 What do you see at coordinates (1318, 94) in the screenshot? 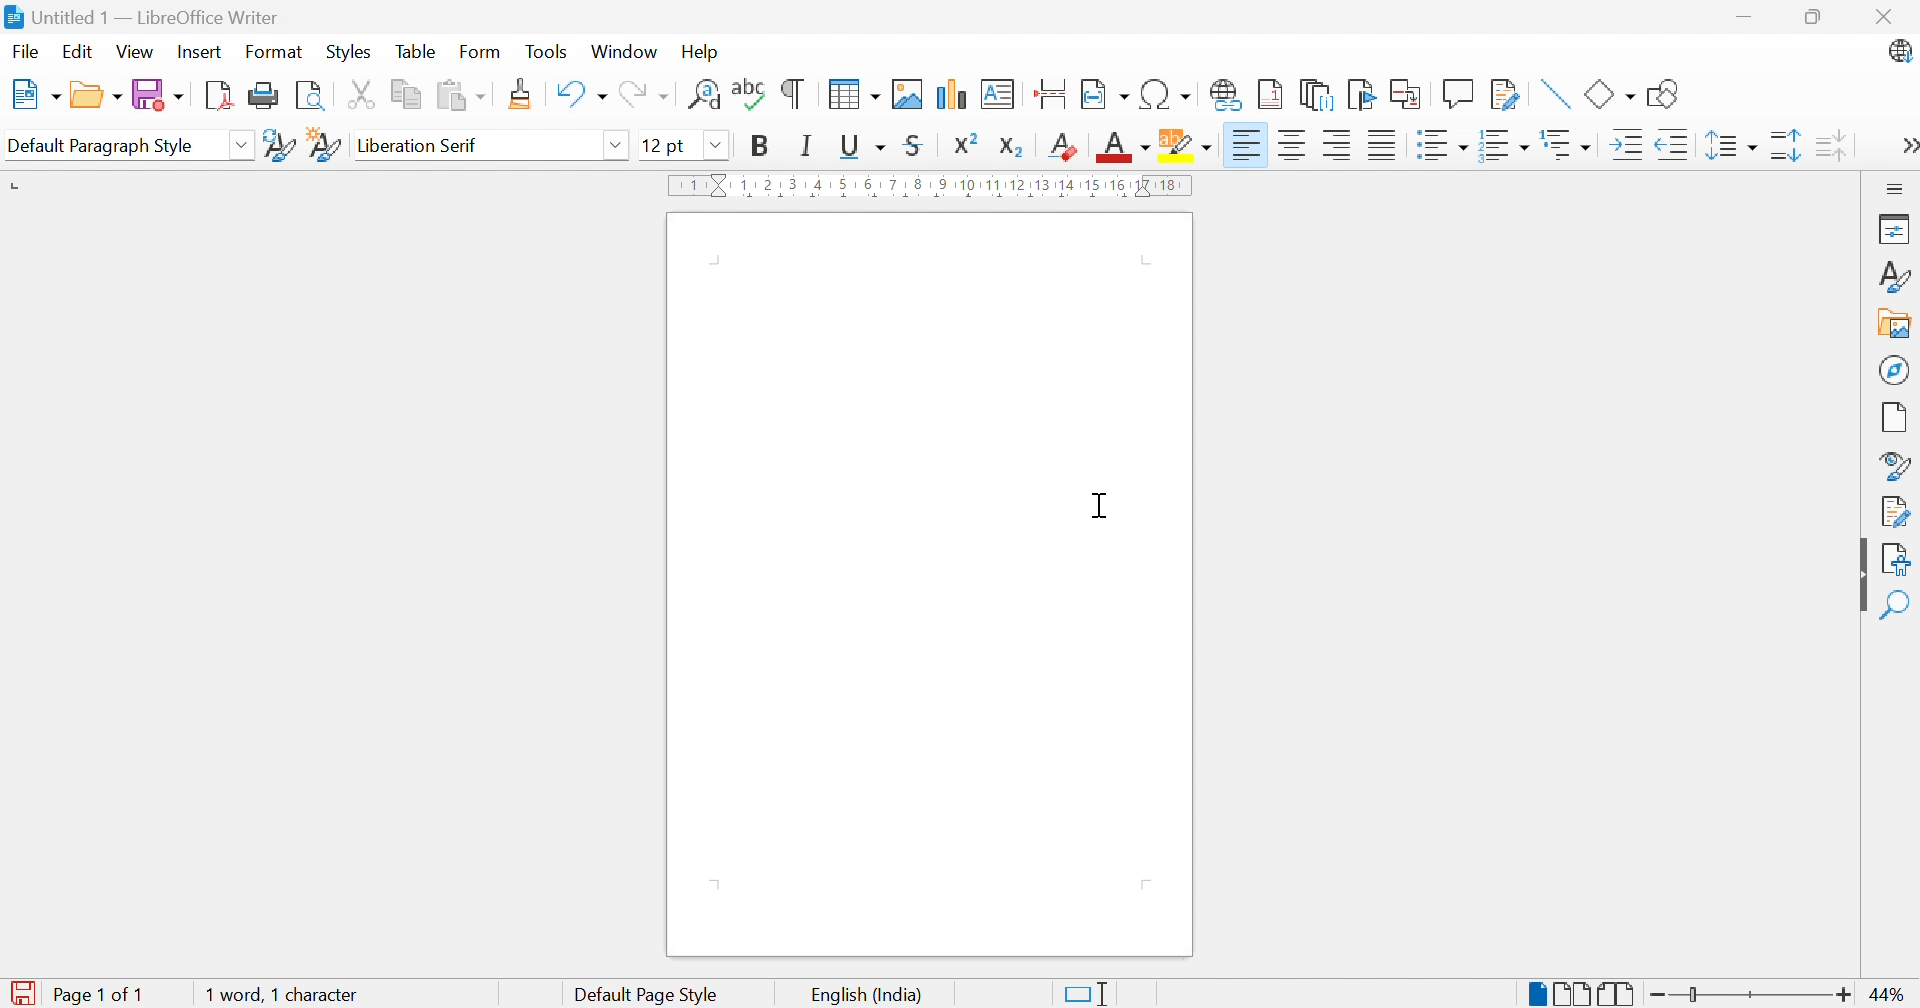
I see `Insert endnote` at bounding box center [1318, 94].